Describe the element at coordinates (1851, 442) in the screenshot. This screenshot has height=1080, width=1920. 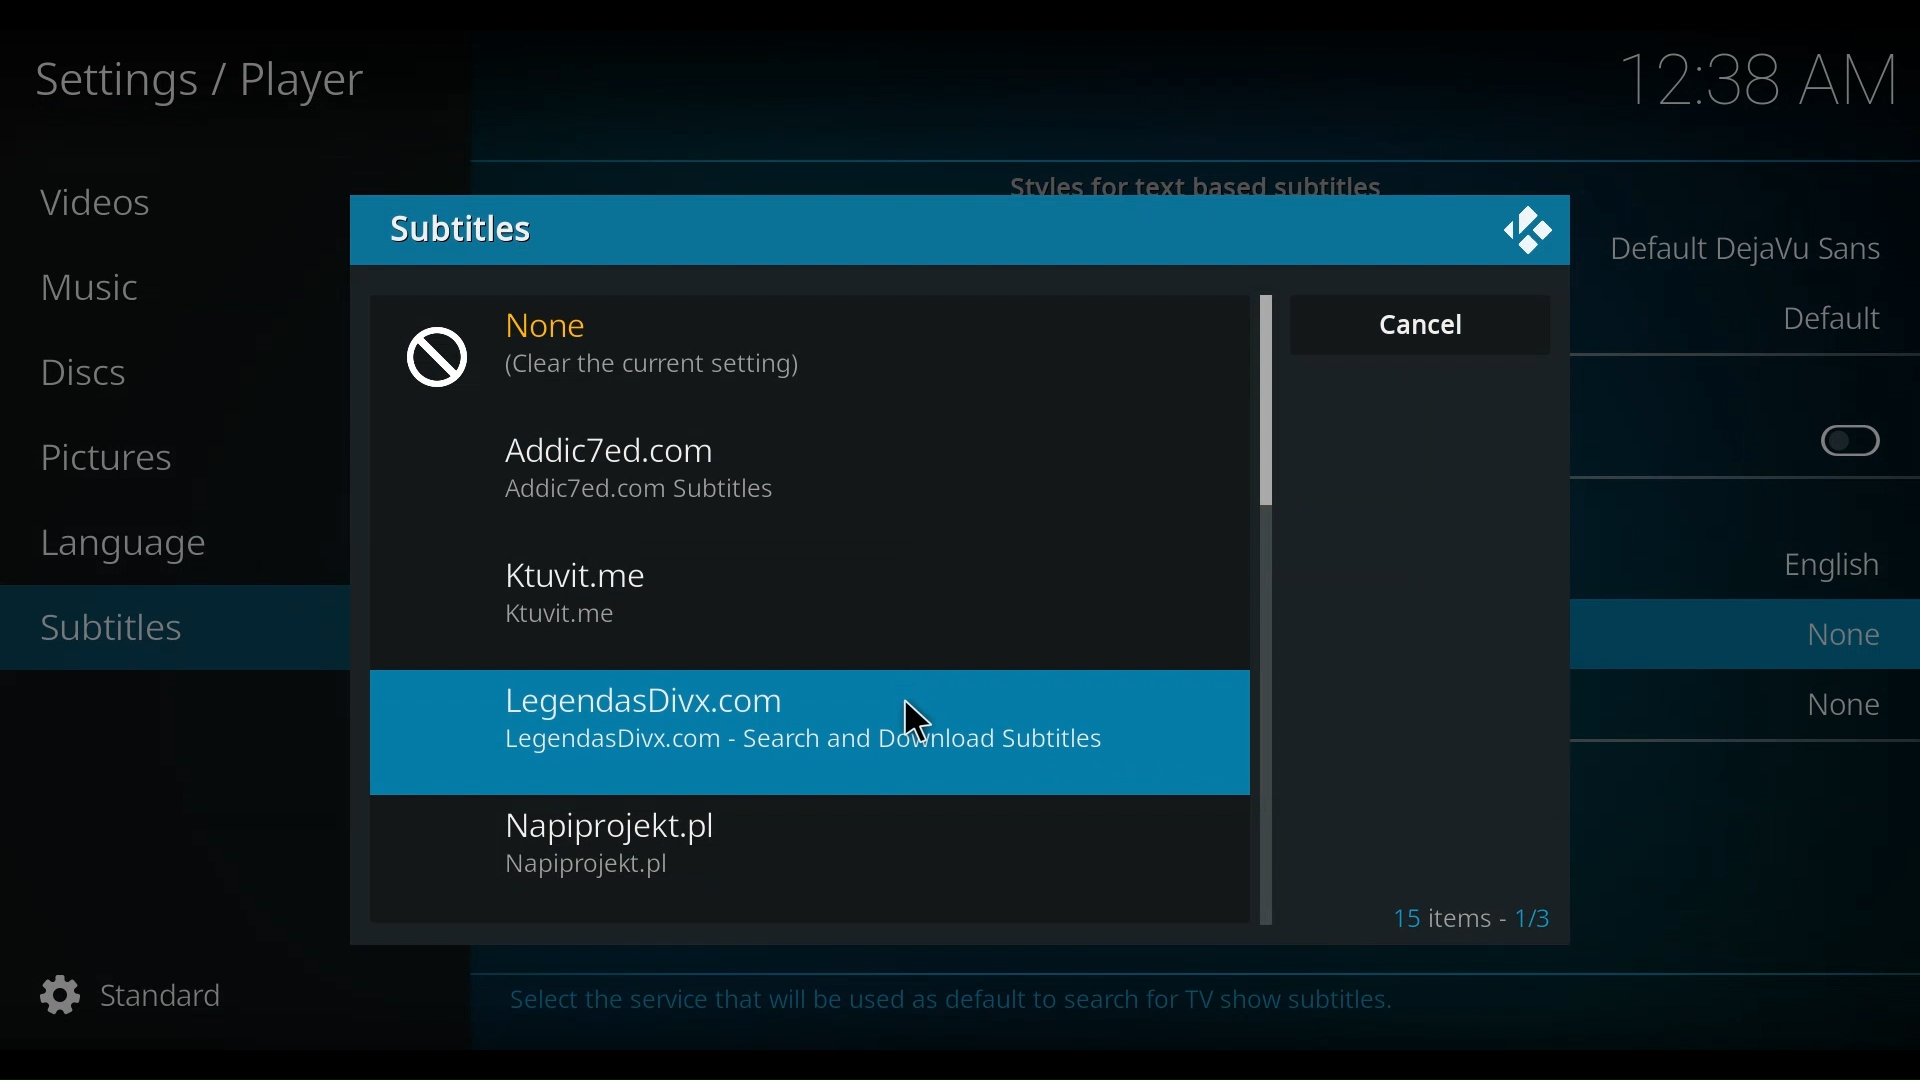
I see `Toggle on/off` at that location.